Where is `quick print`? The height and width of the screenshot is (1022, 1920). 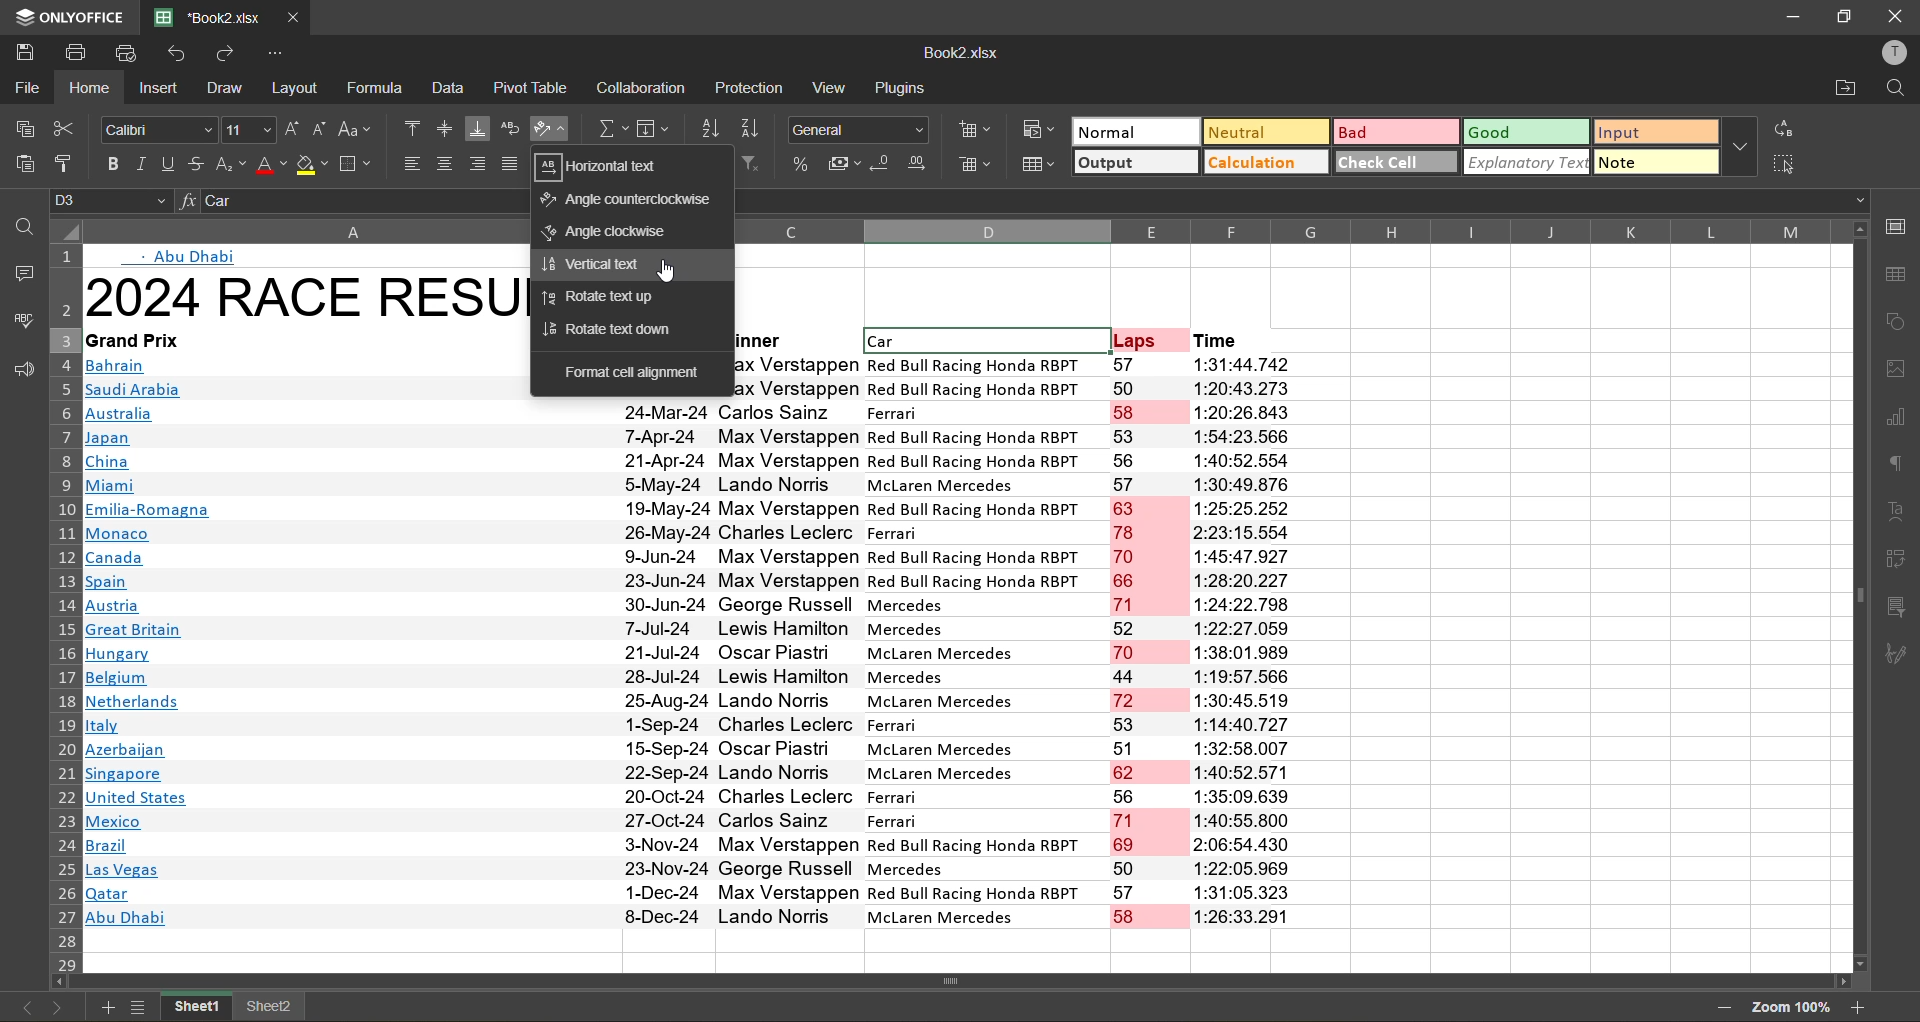
quick print is located at coordinates (126, 50).